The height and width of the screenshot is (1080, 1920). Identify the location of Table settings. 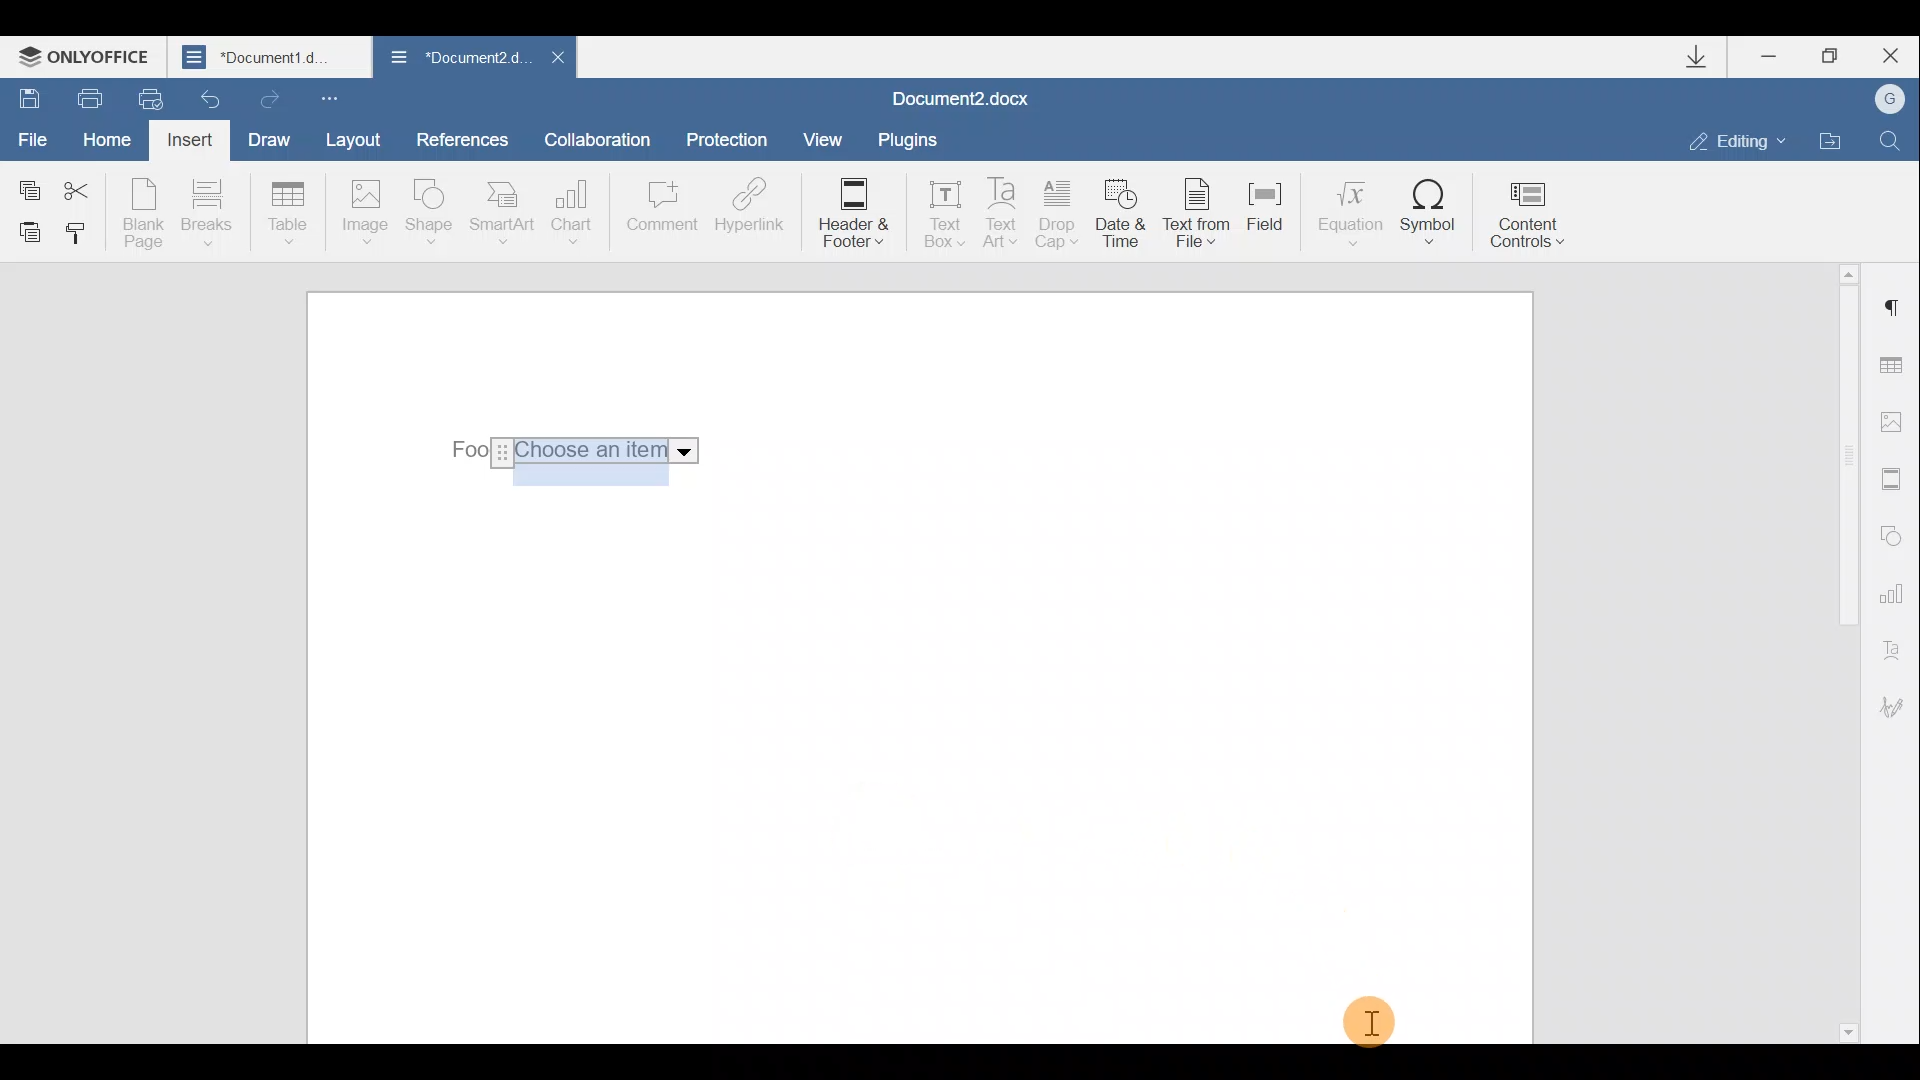
(1897, 368).